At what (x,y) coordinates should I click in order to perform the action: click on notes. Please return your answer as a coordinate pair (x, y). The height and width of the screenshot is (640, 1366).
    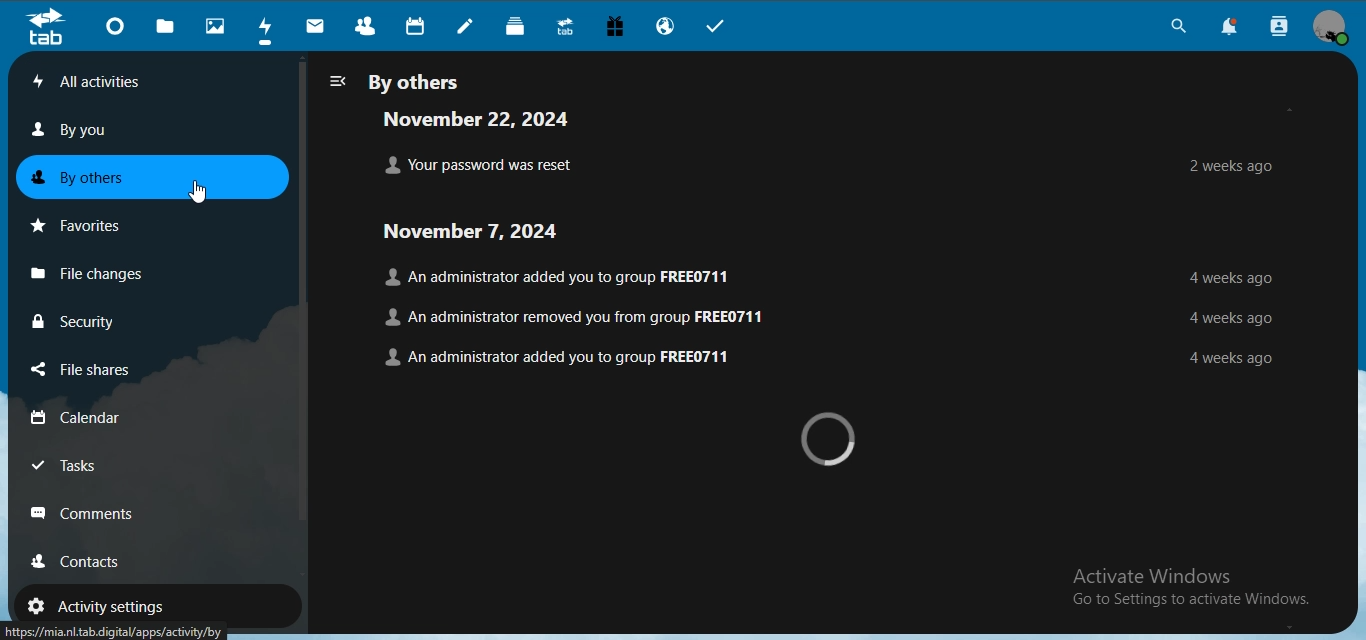
    Looking at the image, I should click on (470, 26).